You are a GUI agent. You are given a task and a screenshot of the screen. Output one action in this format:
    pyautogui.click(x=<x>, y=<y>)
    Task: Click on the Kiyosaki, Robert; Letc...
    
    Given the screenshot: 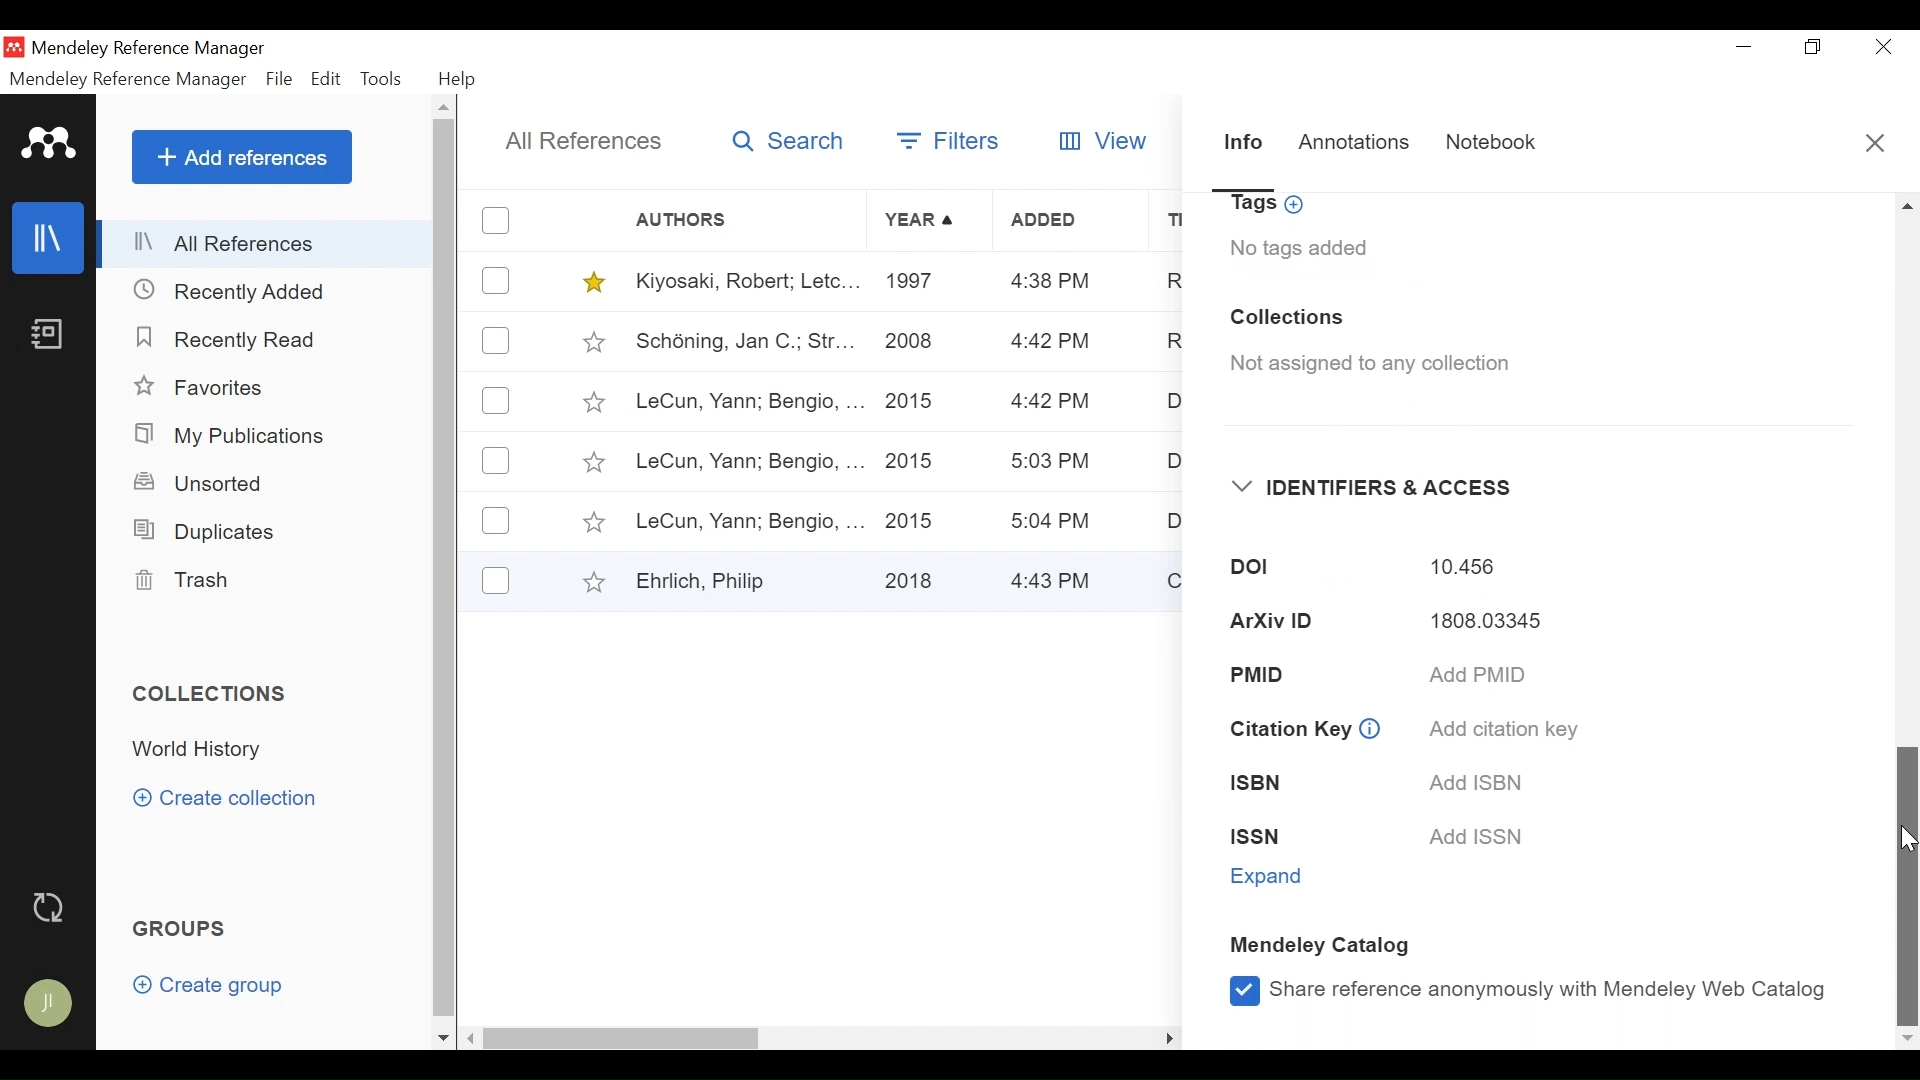 What is the action you would take?
    pyautogui.click(x=744, y=282)
    